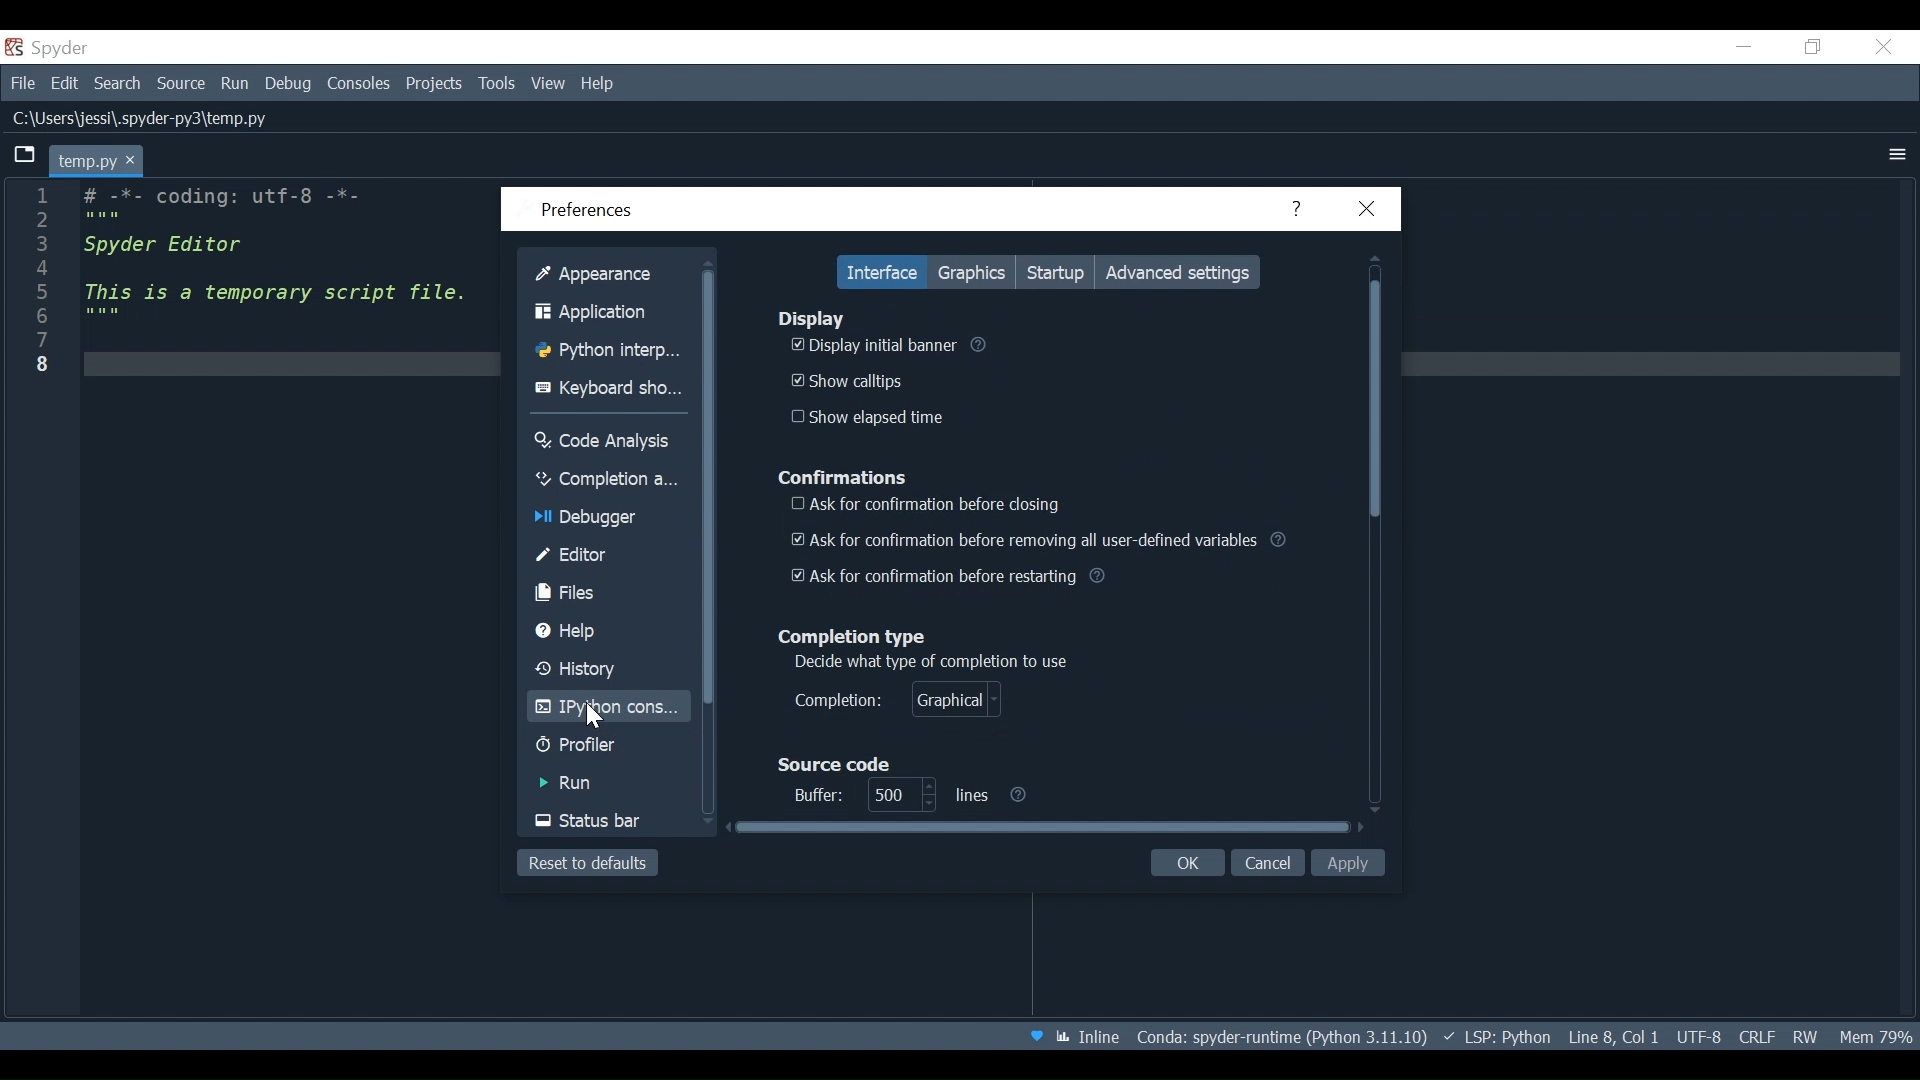 The image size is (1920, 1080). I want to click on Source, so click(175, 84).